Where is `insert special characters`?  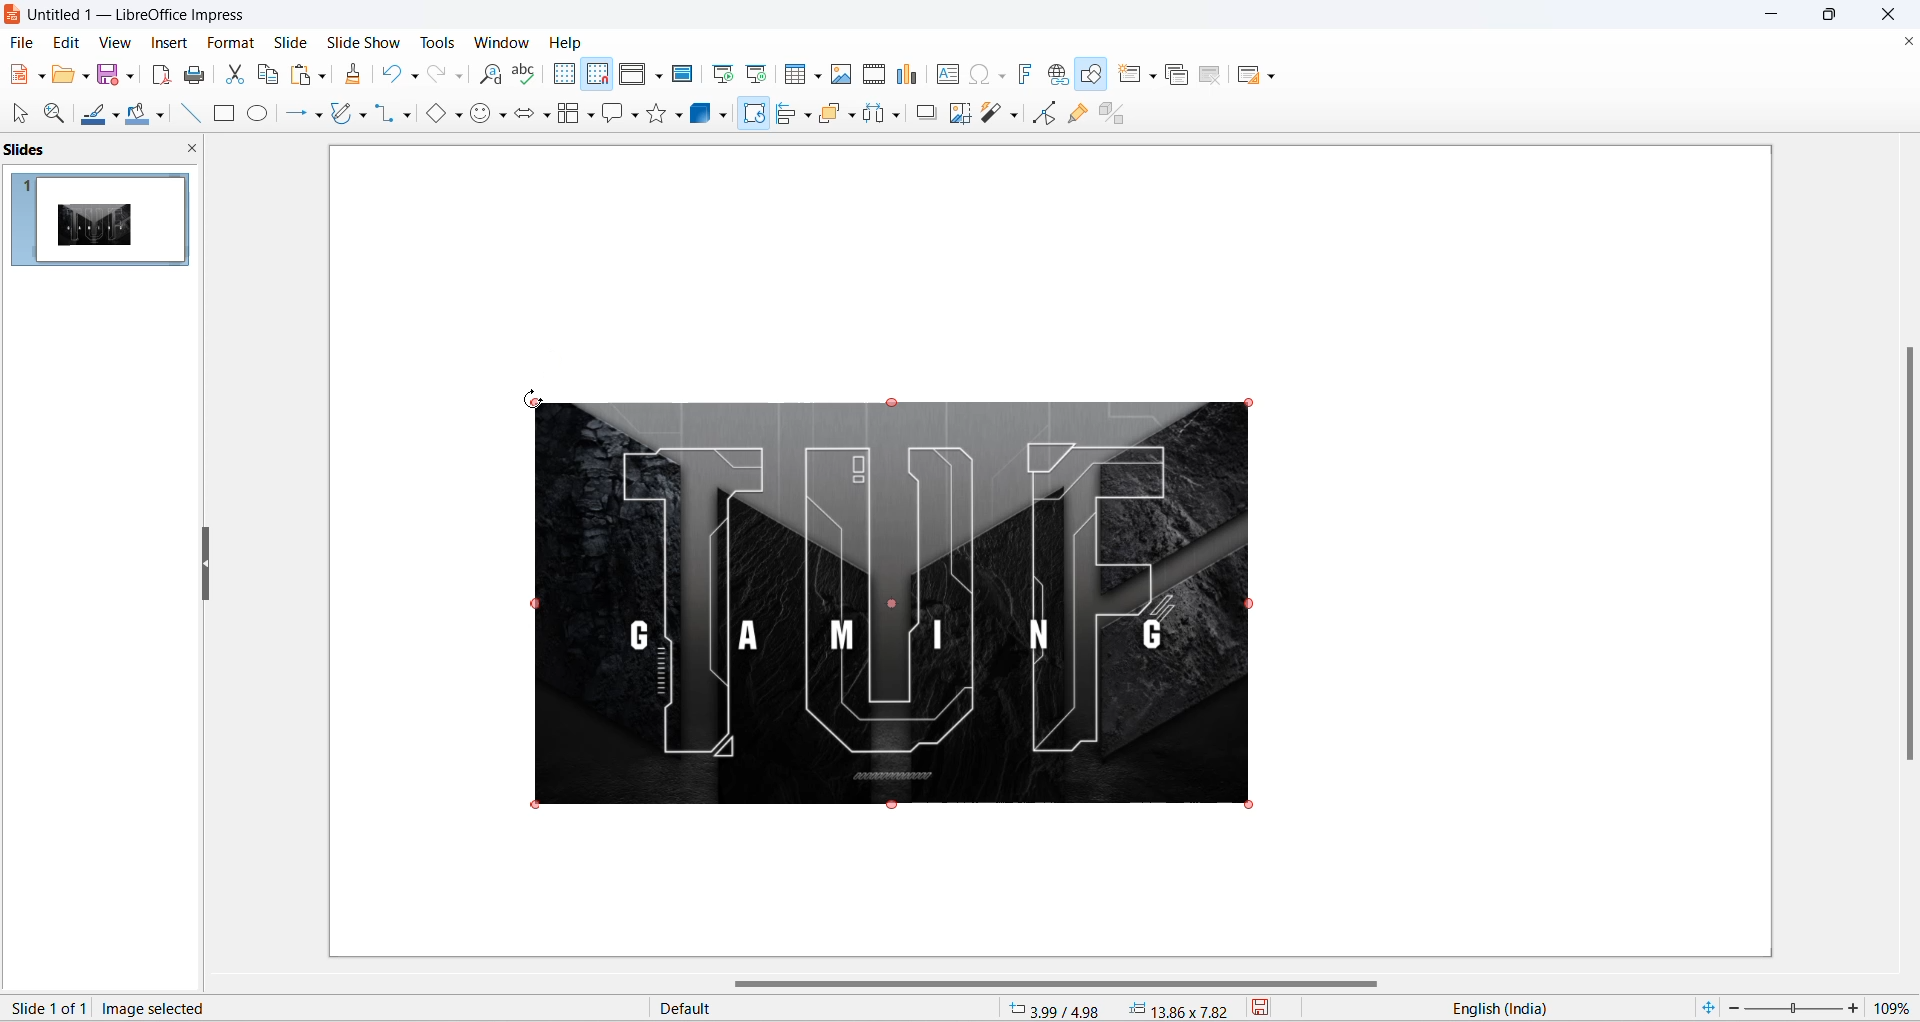 insert special characters is located at coordinates (976, 73).